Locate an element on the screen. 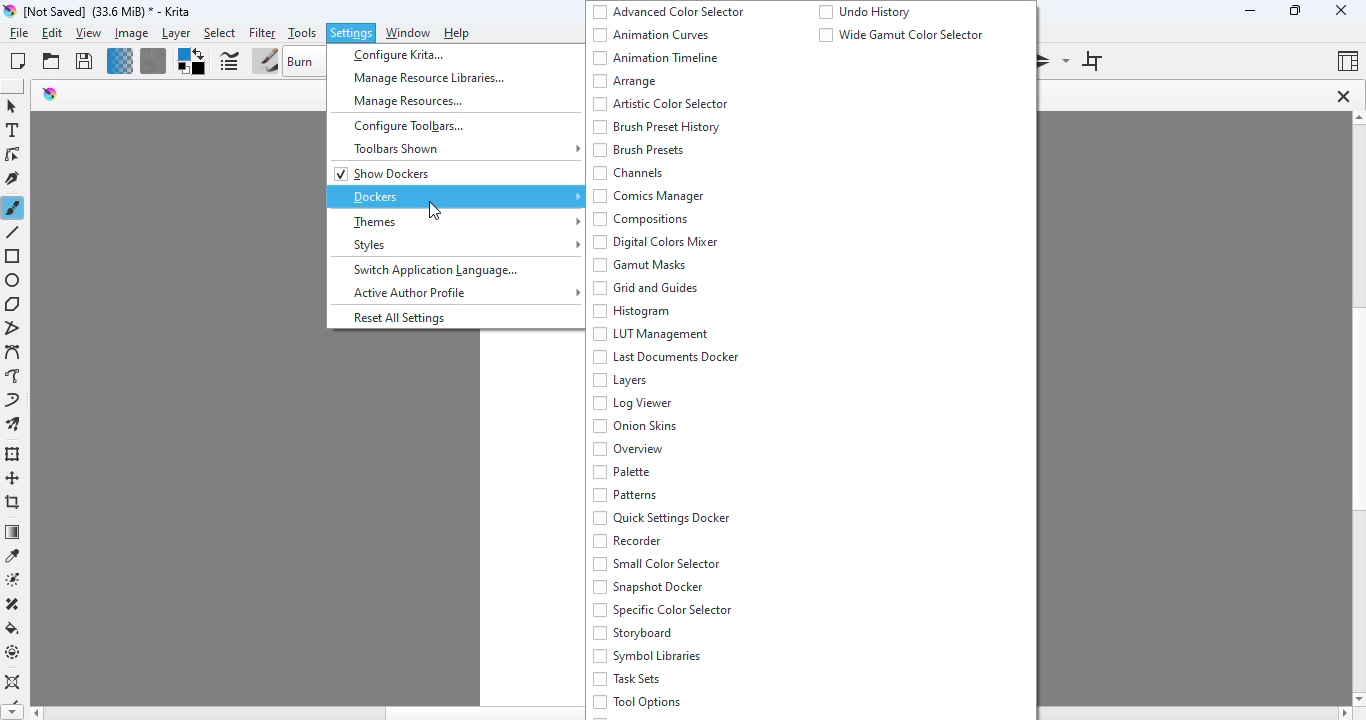 The image size is (1366, 720). themes is located at coordinates (463, 223).